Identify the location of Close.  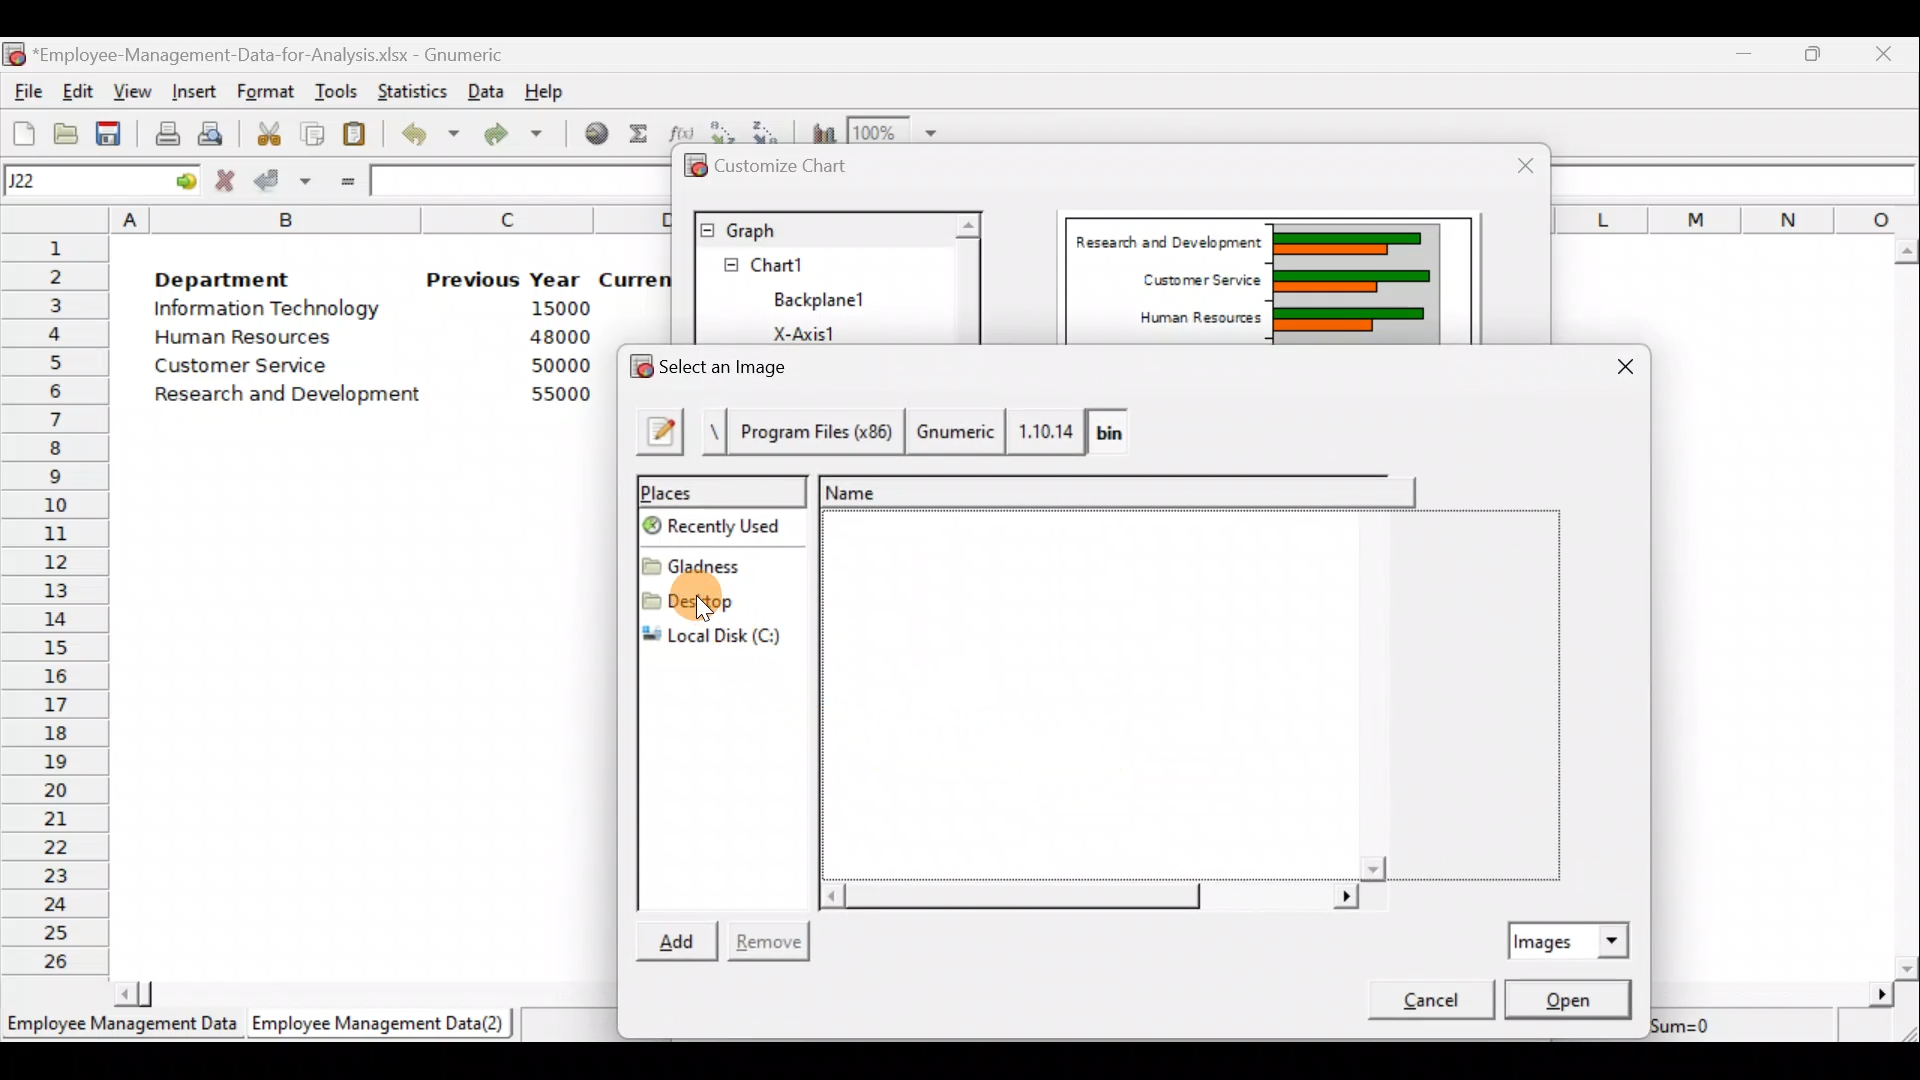
(1513, 164).